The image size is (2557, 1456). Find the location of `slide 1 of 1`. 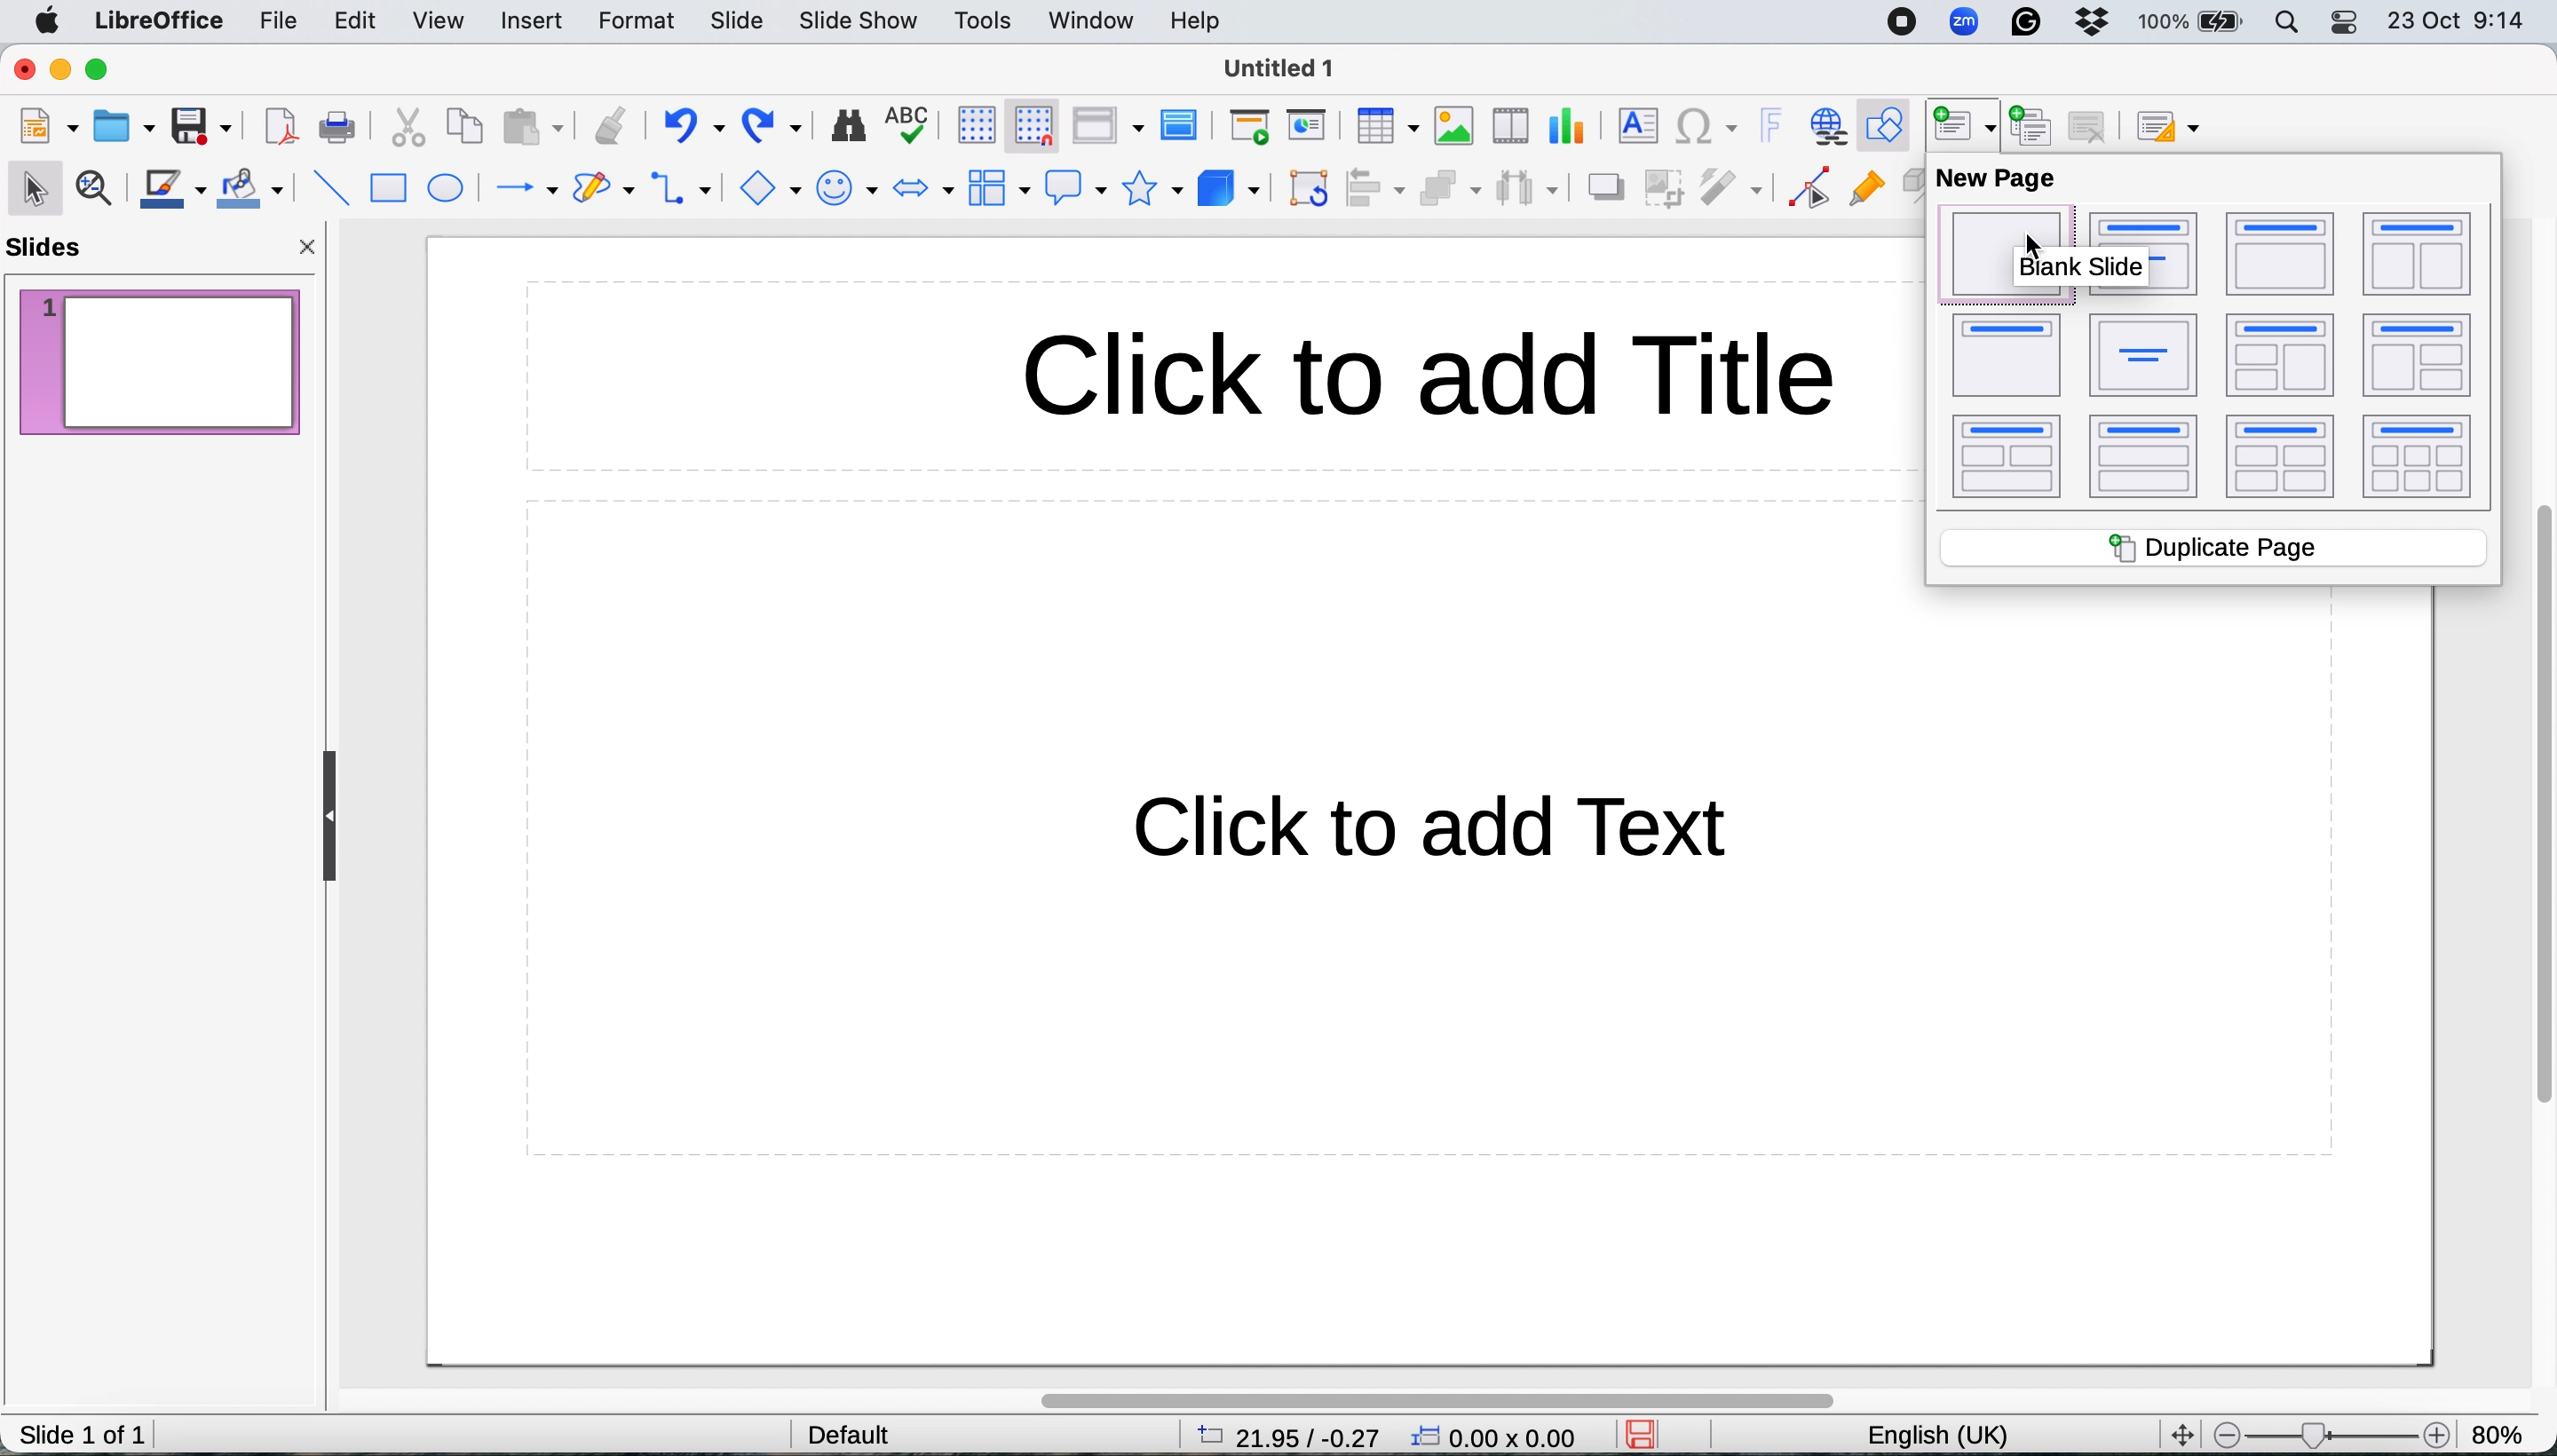

slide 1 of 1 is located at coordinates (83, 1434).